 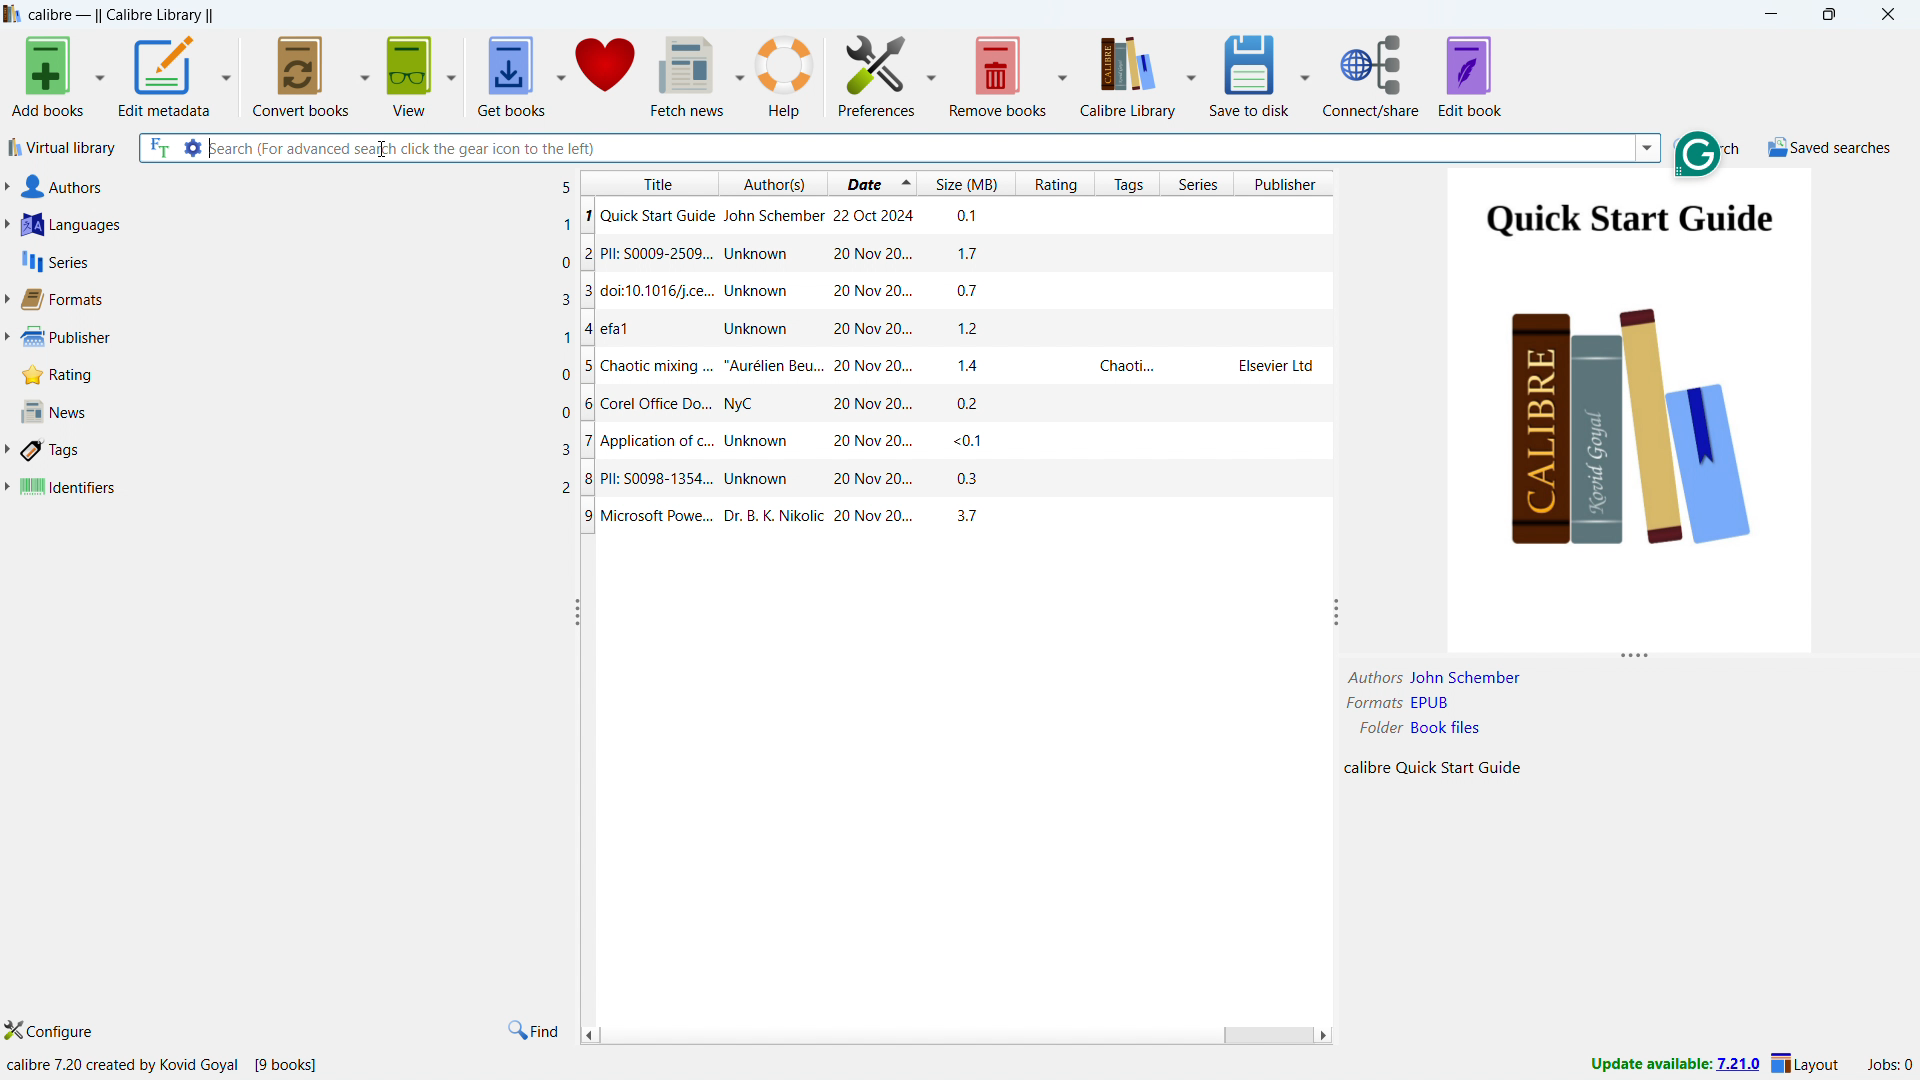 I want to click on John Schember, so click(x=1466, y=677).